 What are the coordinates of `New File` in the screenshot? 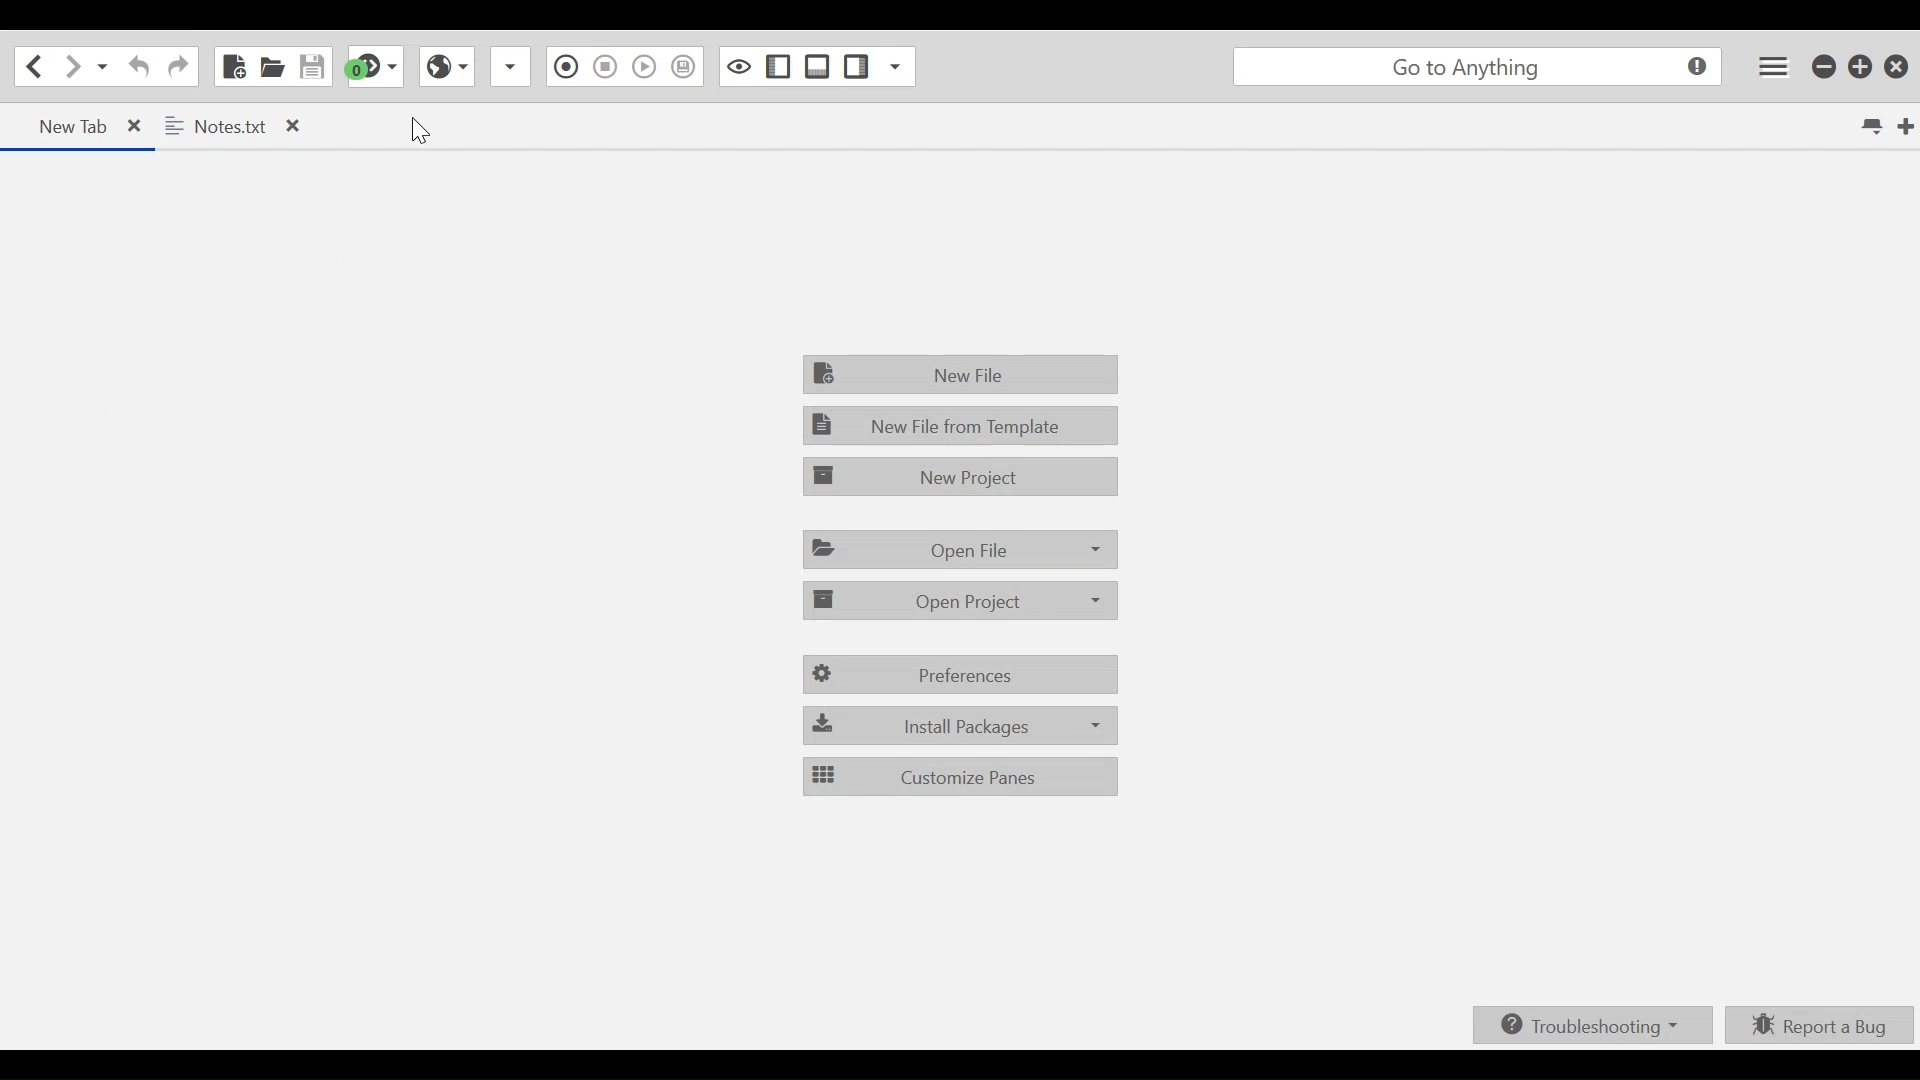 It's located at (235, 66).